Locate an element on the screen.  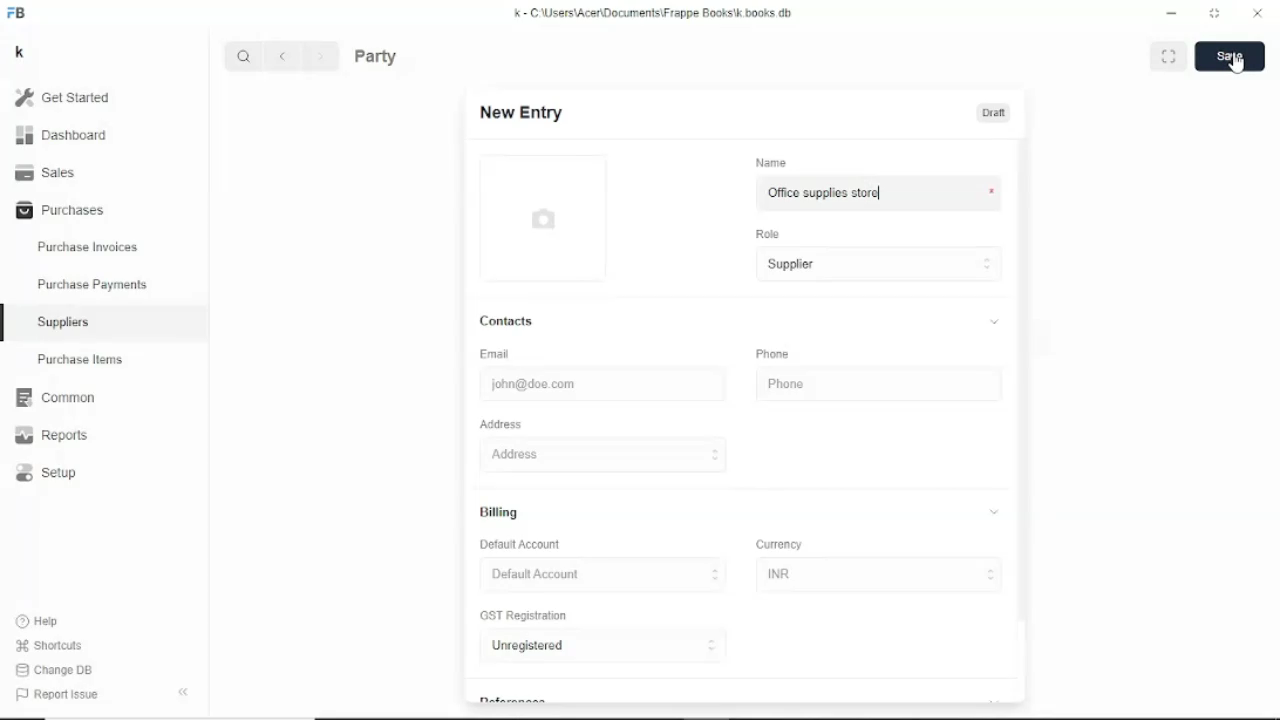
Purchase payments is located at coordinates (92, 284).